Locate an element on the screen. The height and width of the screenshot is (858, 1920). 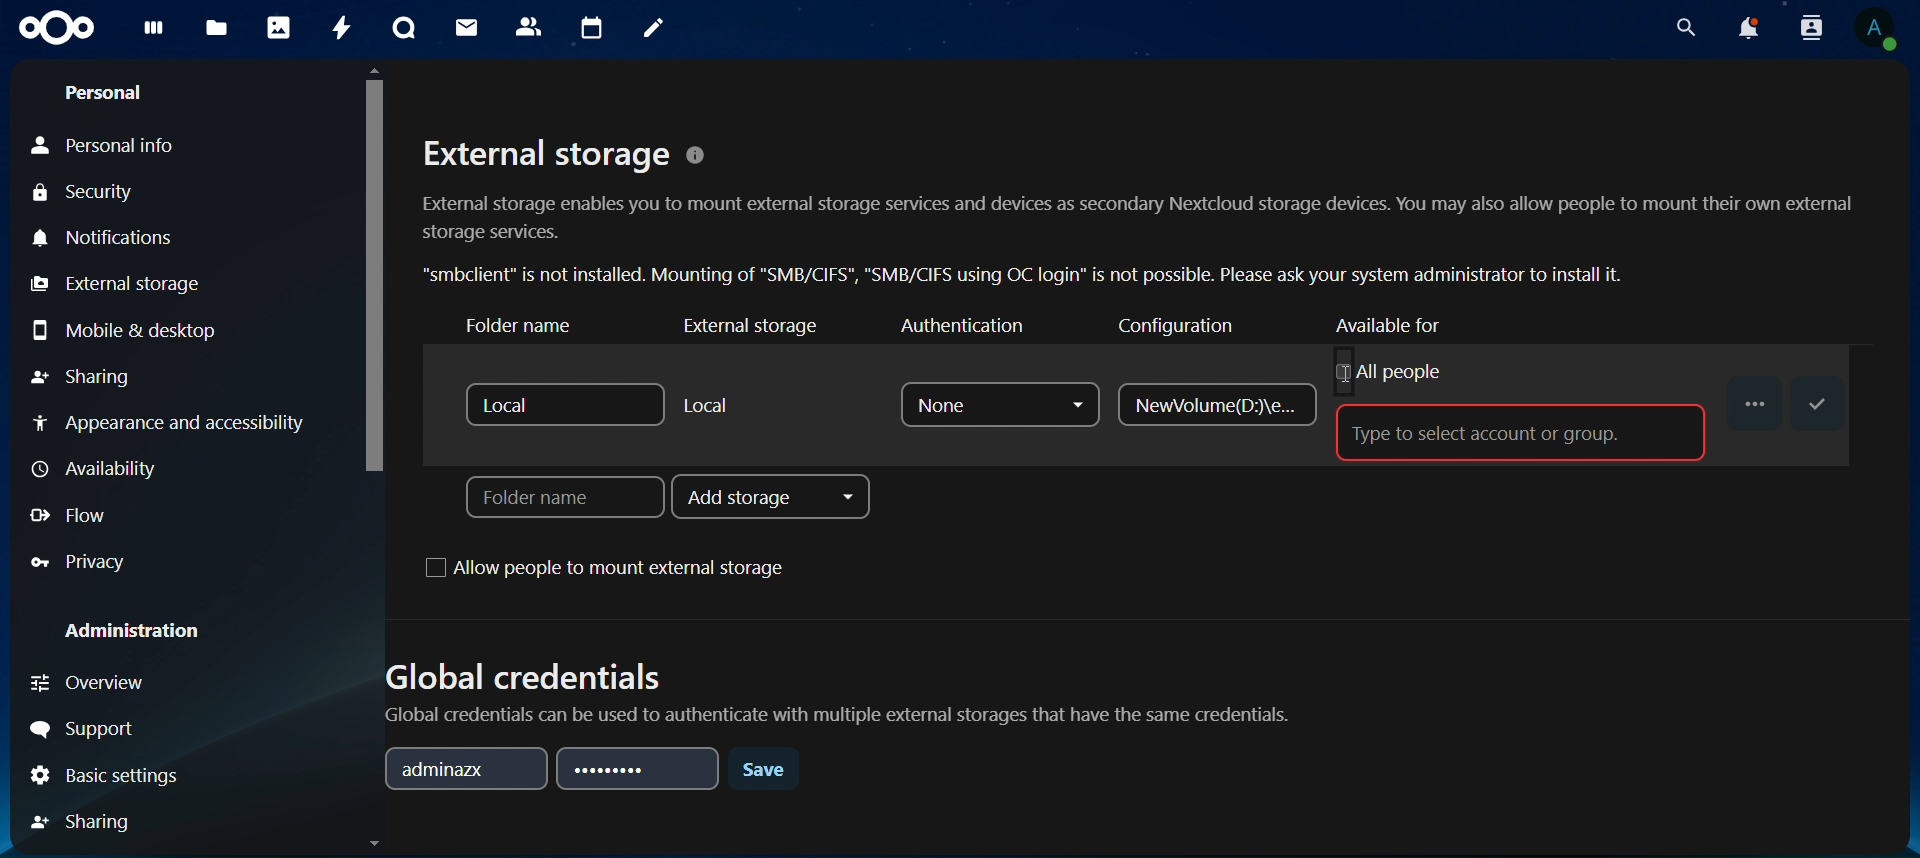
mail is located at coordinates (467, 29).